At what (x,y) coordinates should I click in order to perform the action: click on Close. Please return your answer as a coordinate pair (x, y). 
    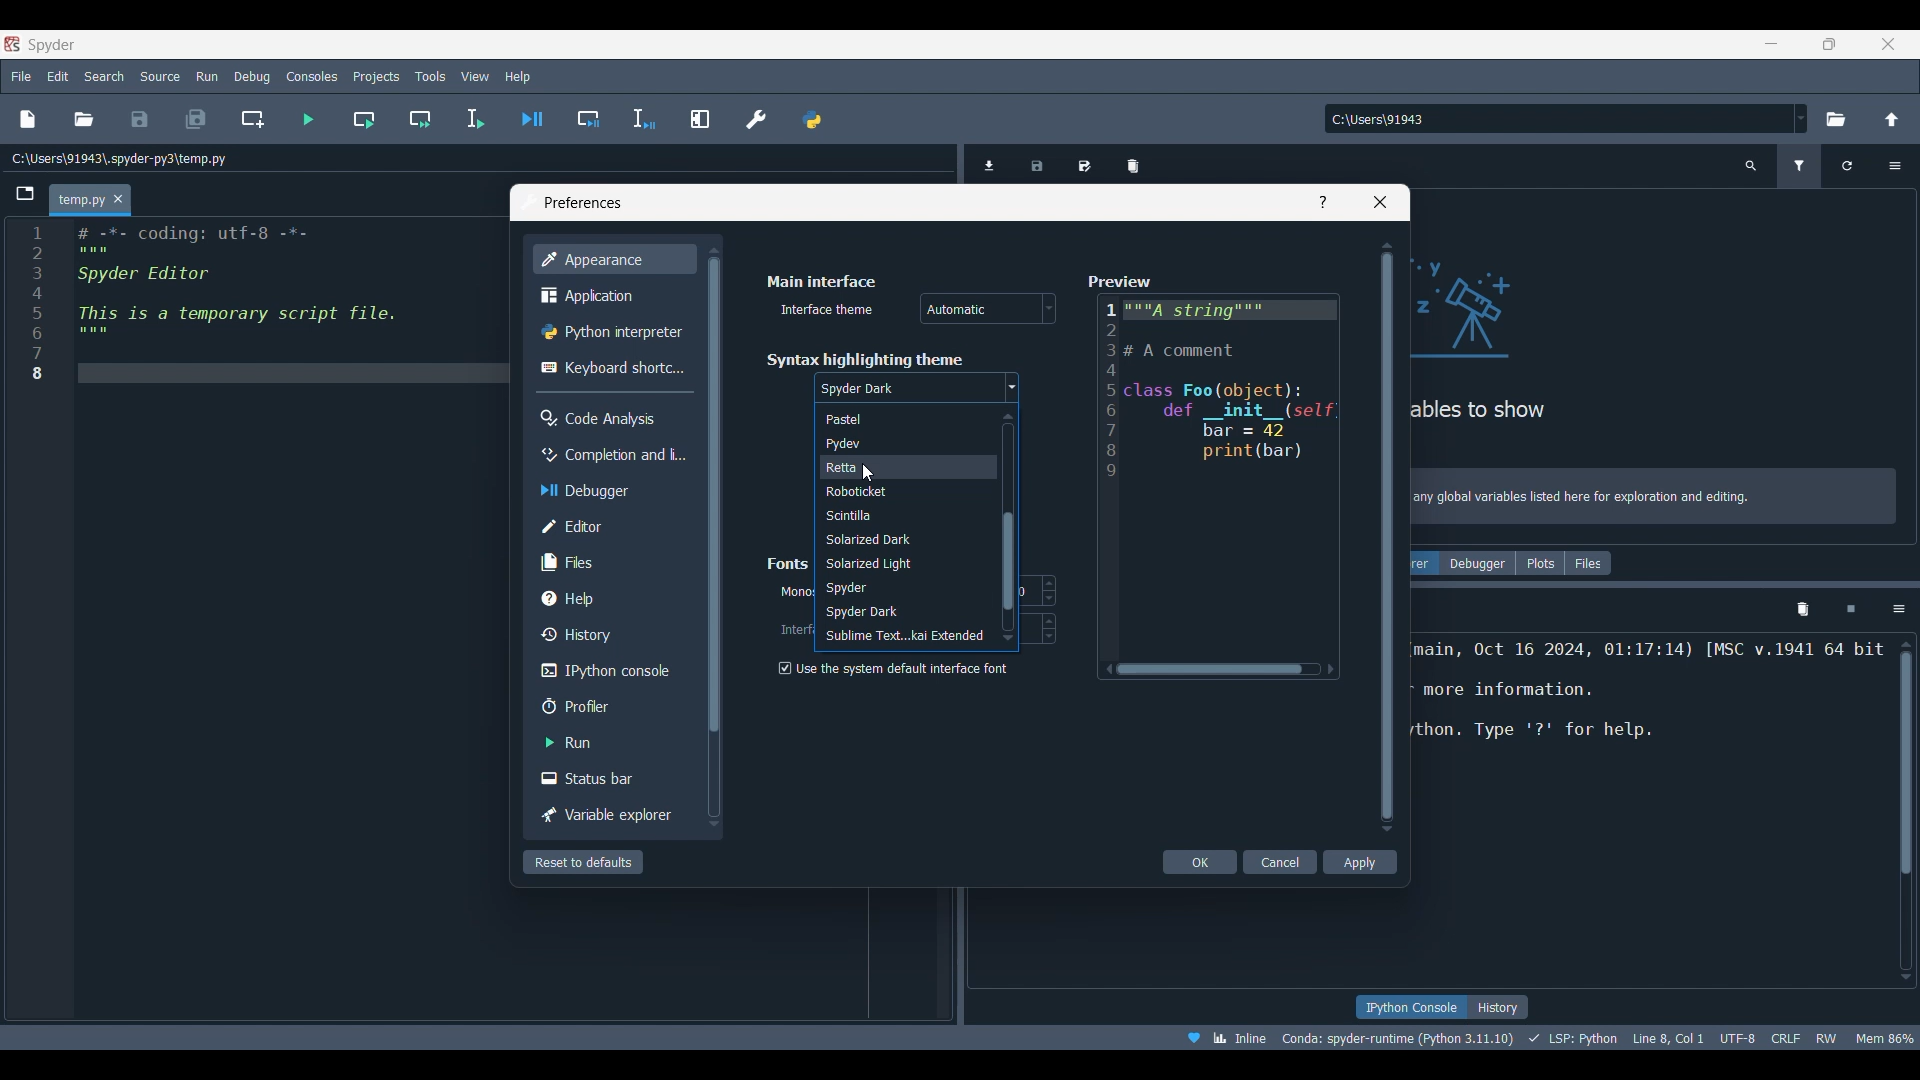
    Looking at the image, I should click on (1380, 202).